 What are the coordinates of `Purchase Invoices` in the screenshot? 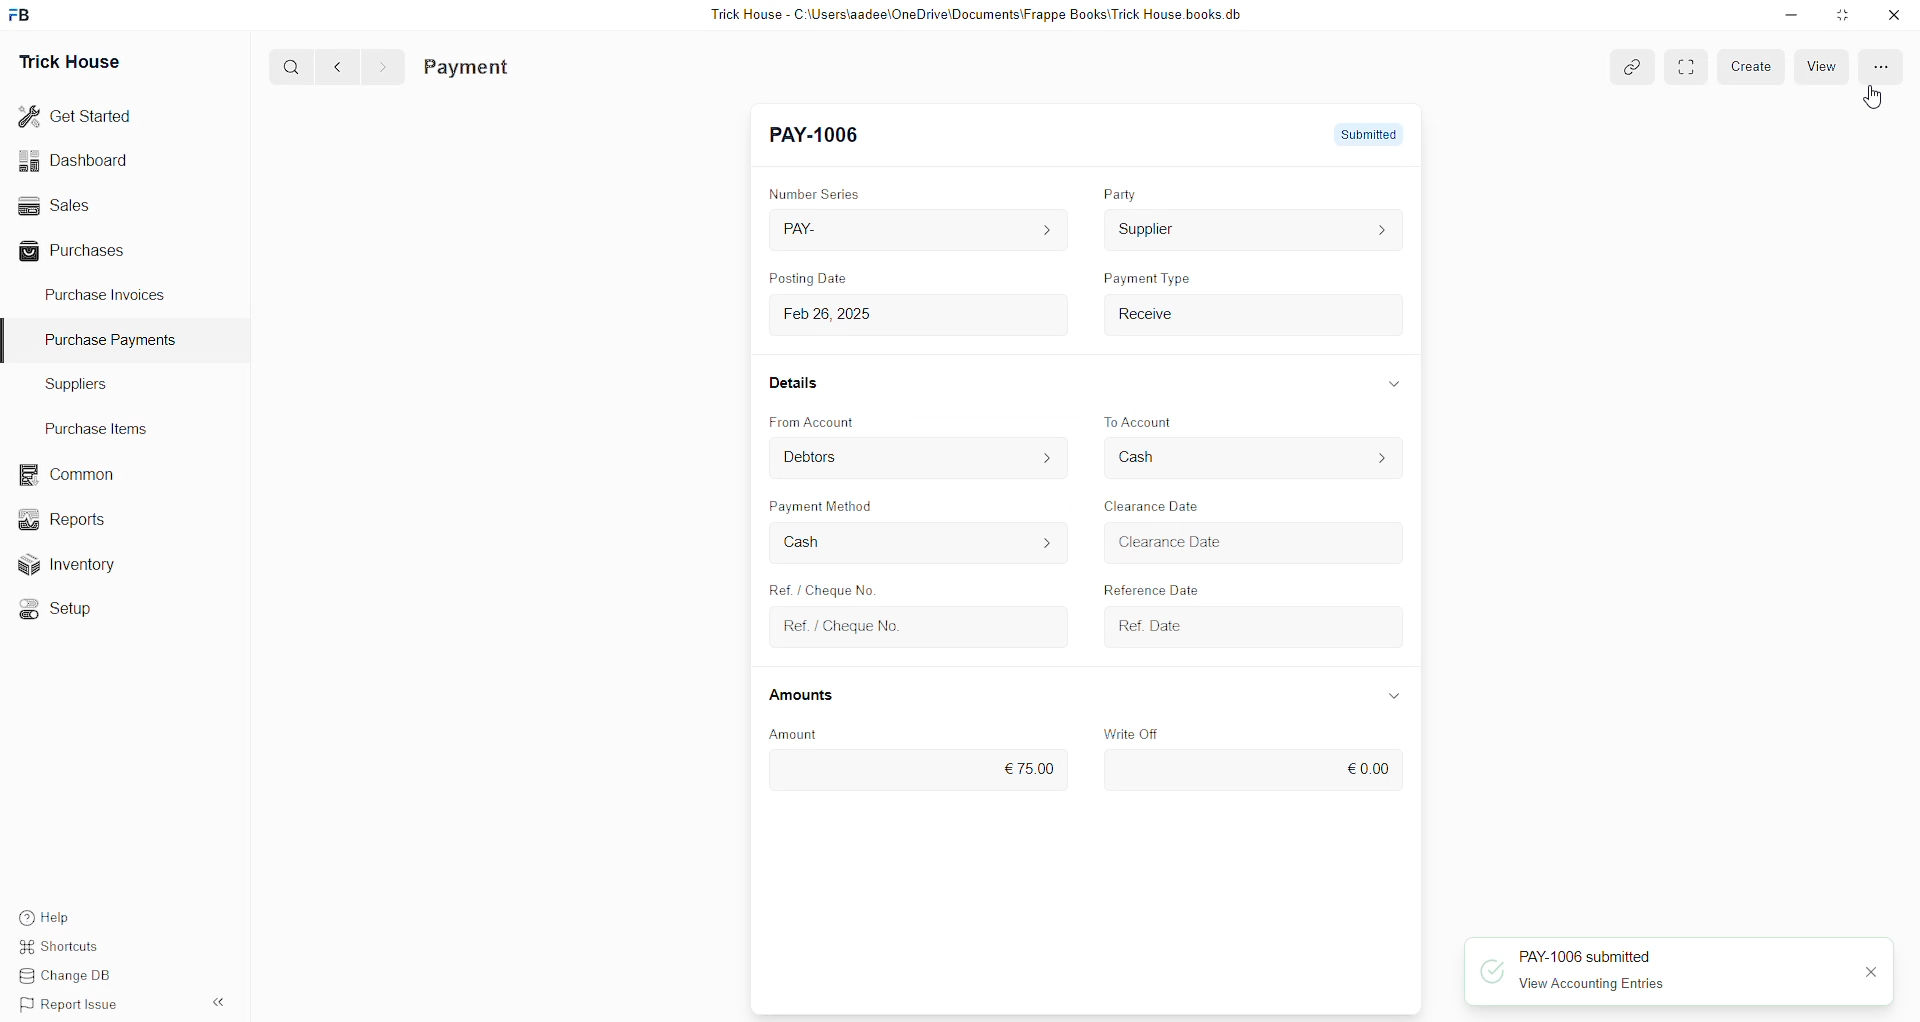 It's located at (103, 298).